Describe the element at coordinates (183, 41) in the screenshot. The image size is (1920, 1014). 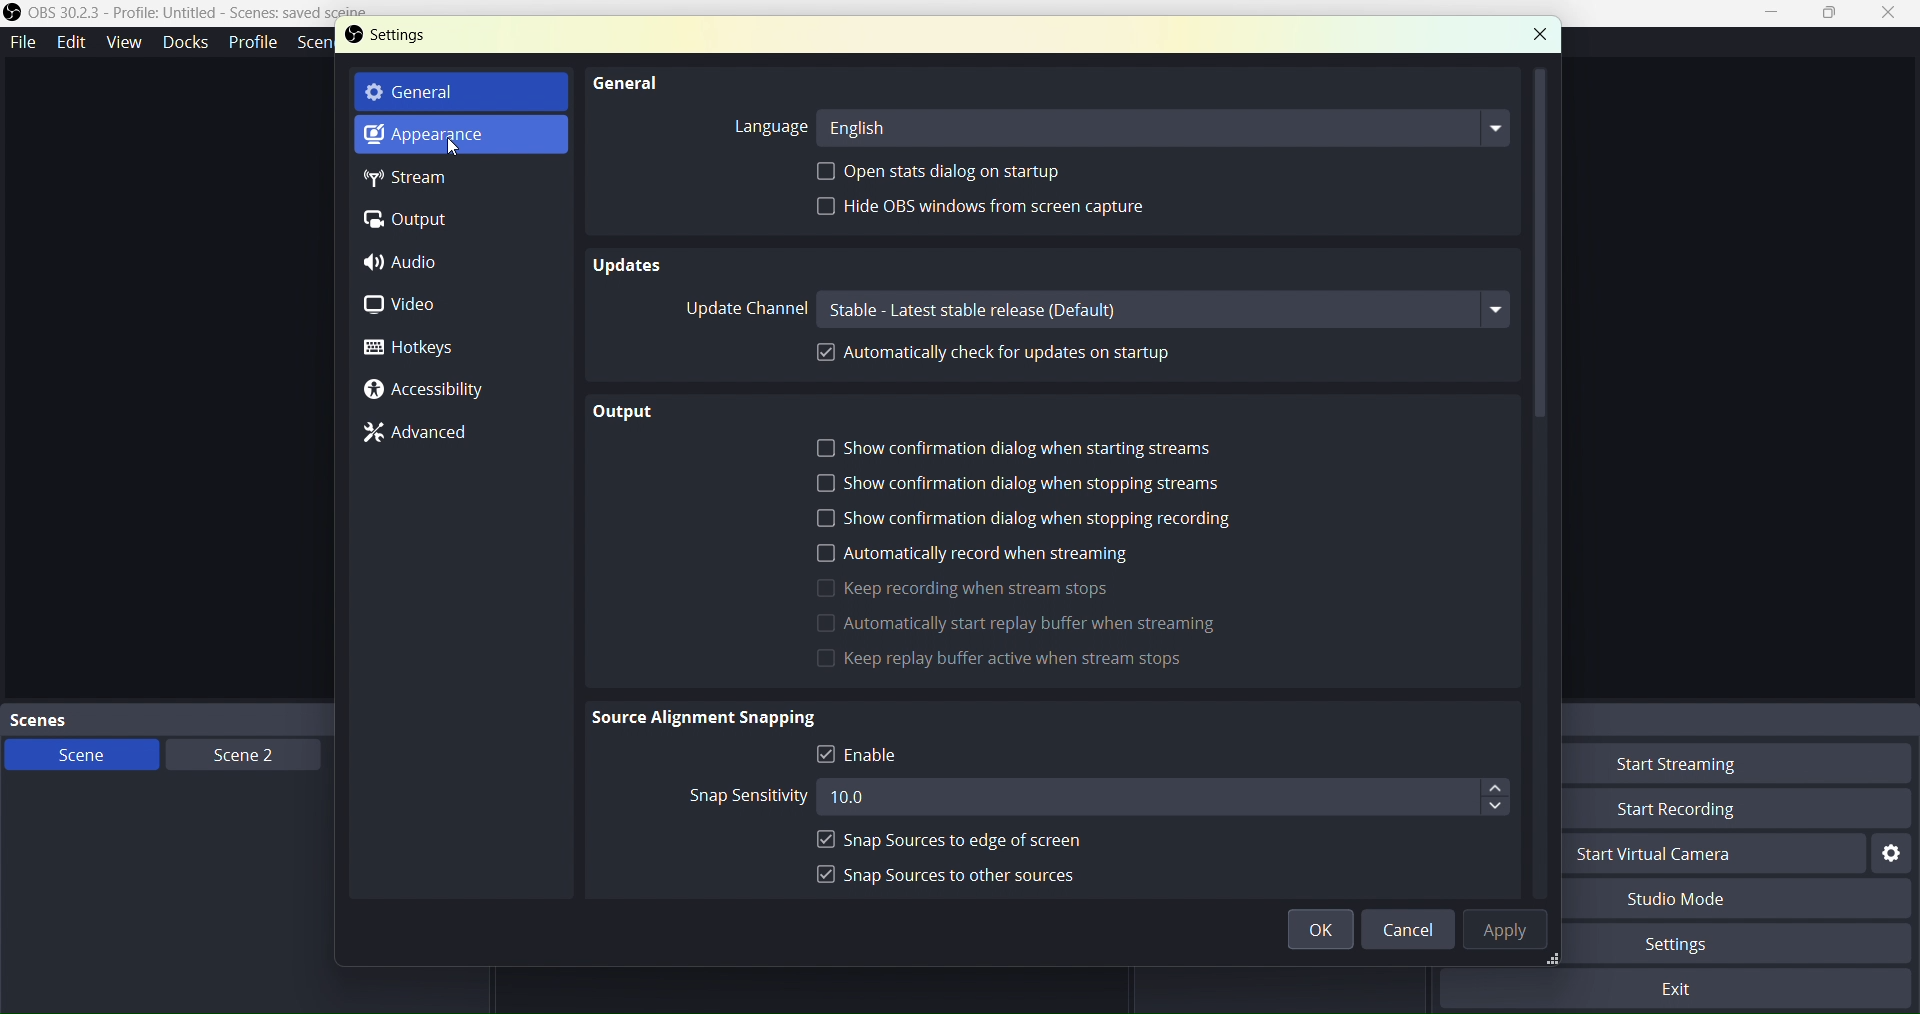
I see `Docks` at that location.